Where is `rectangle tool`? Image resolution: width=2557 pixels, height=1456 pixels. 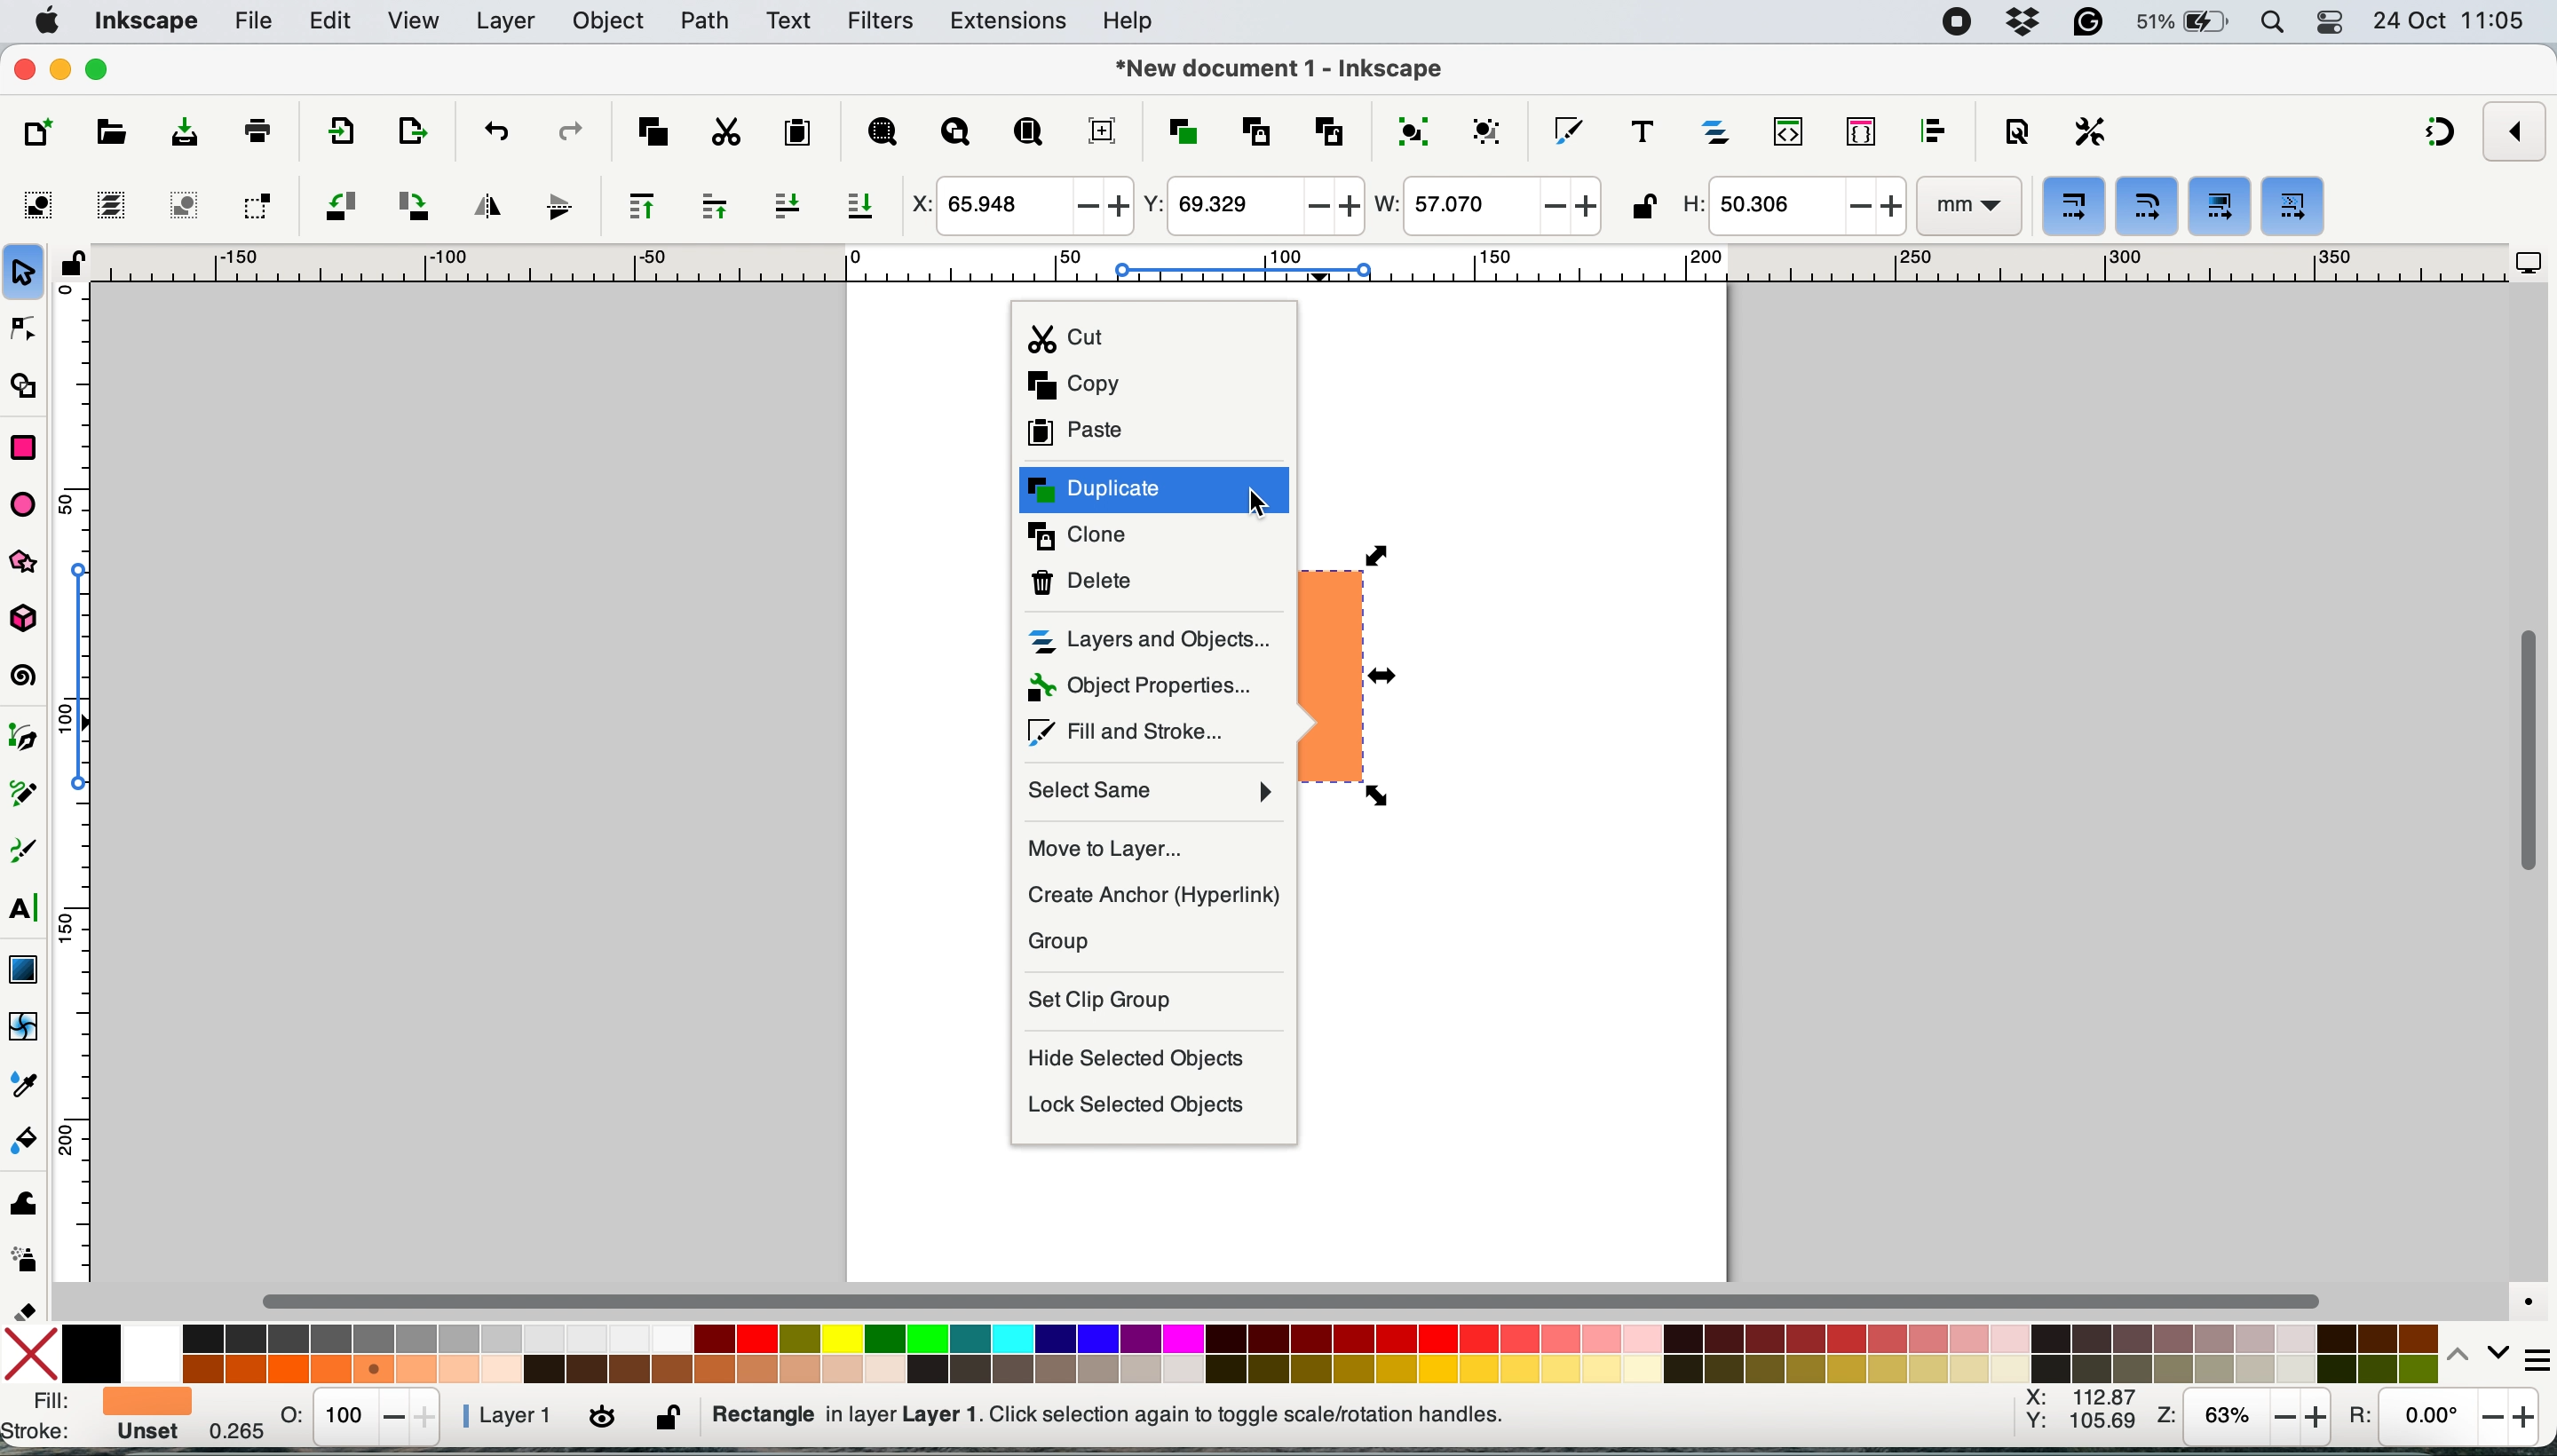 rectangle tool is located at coordinates (23, 444).